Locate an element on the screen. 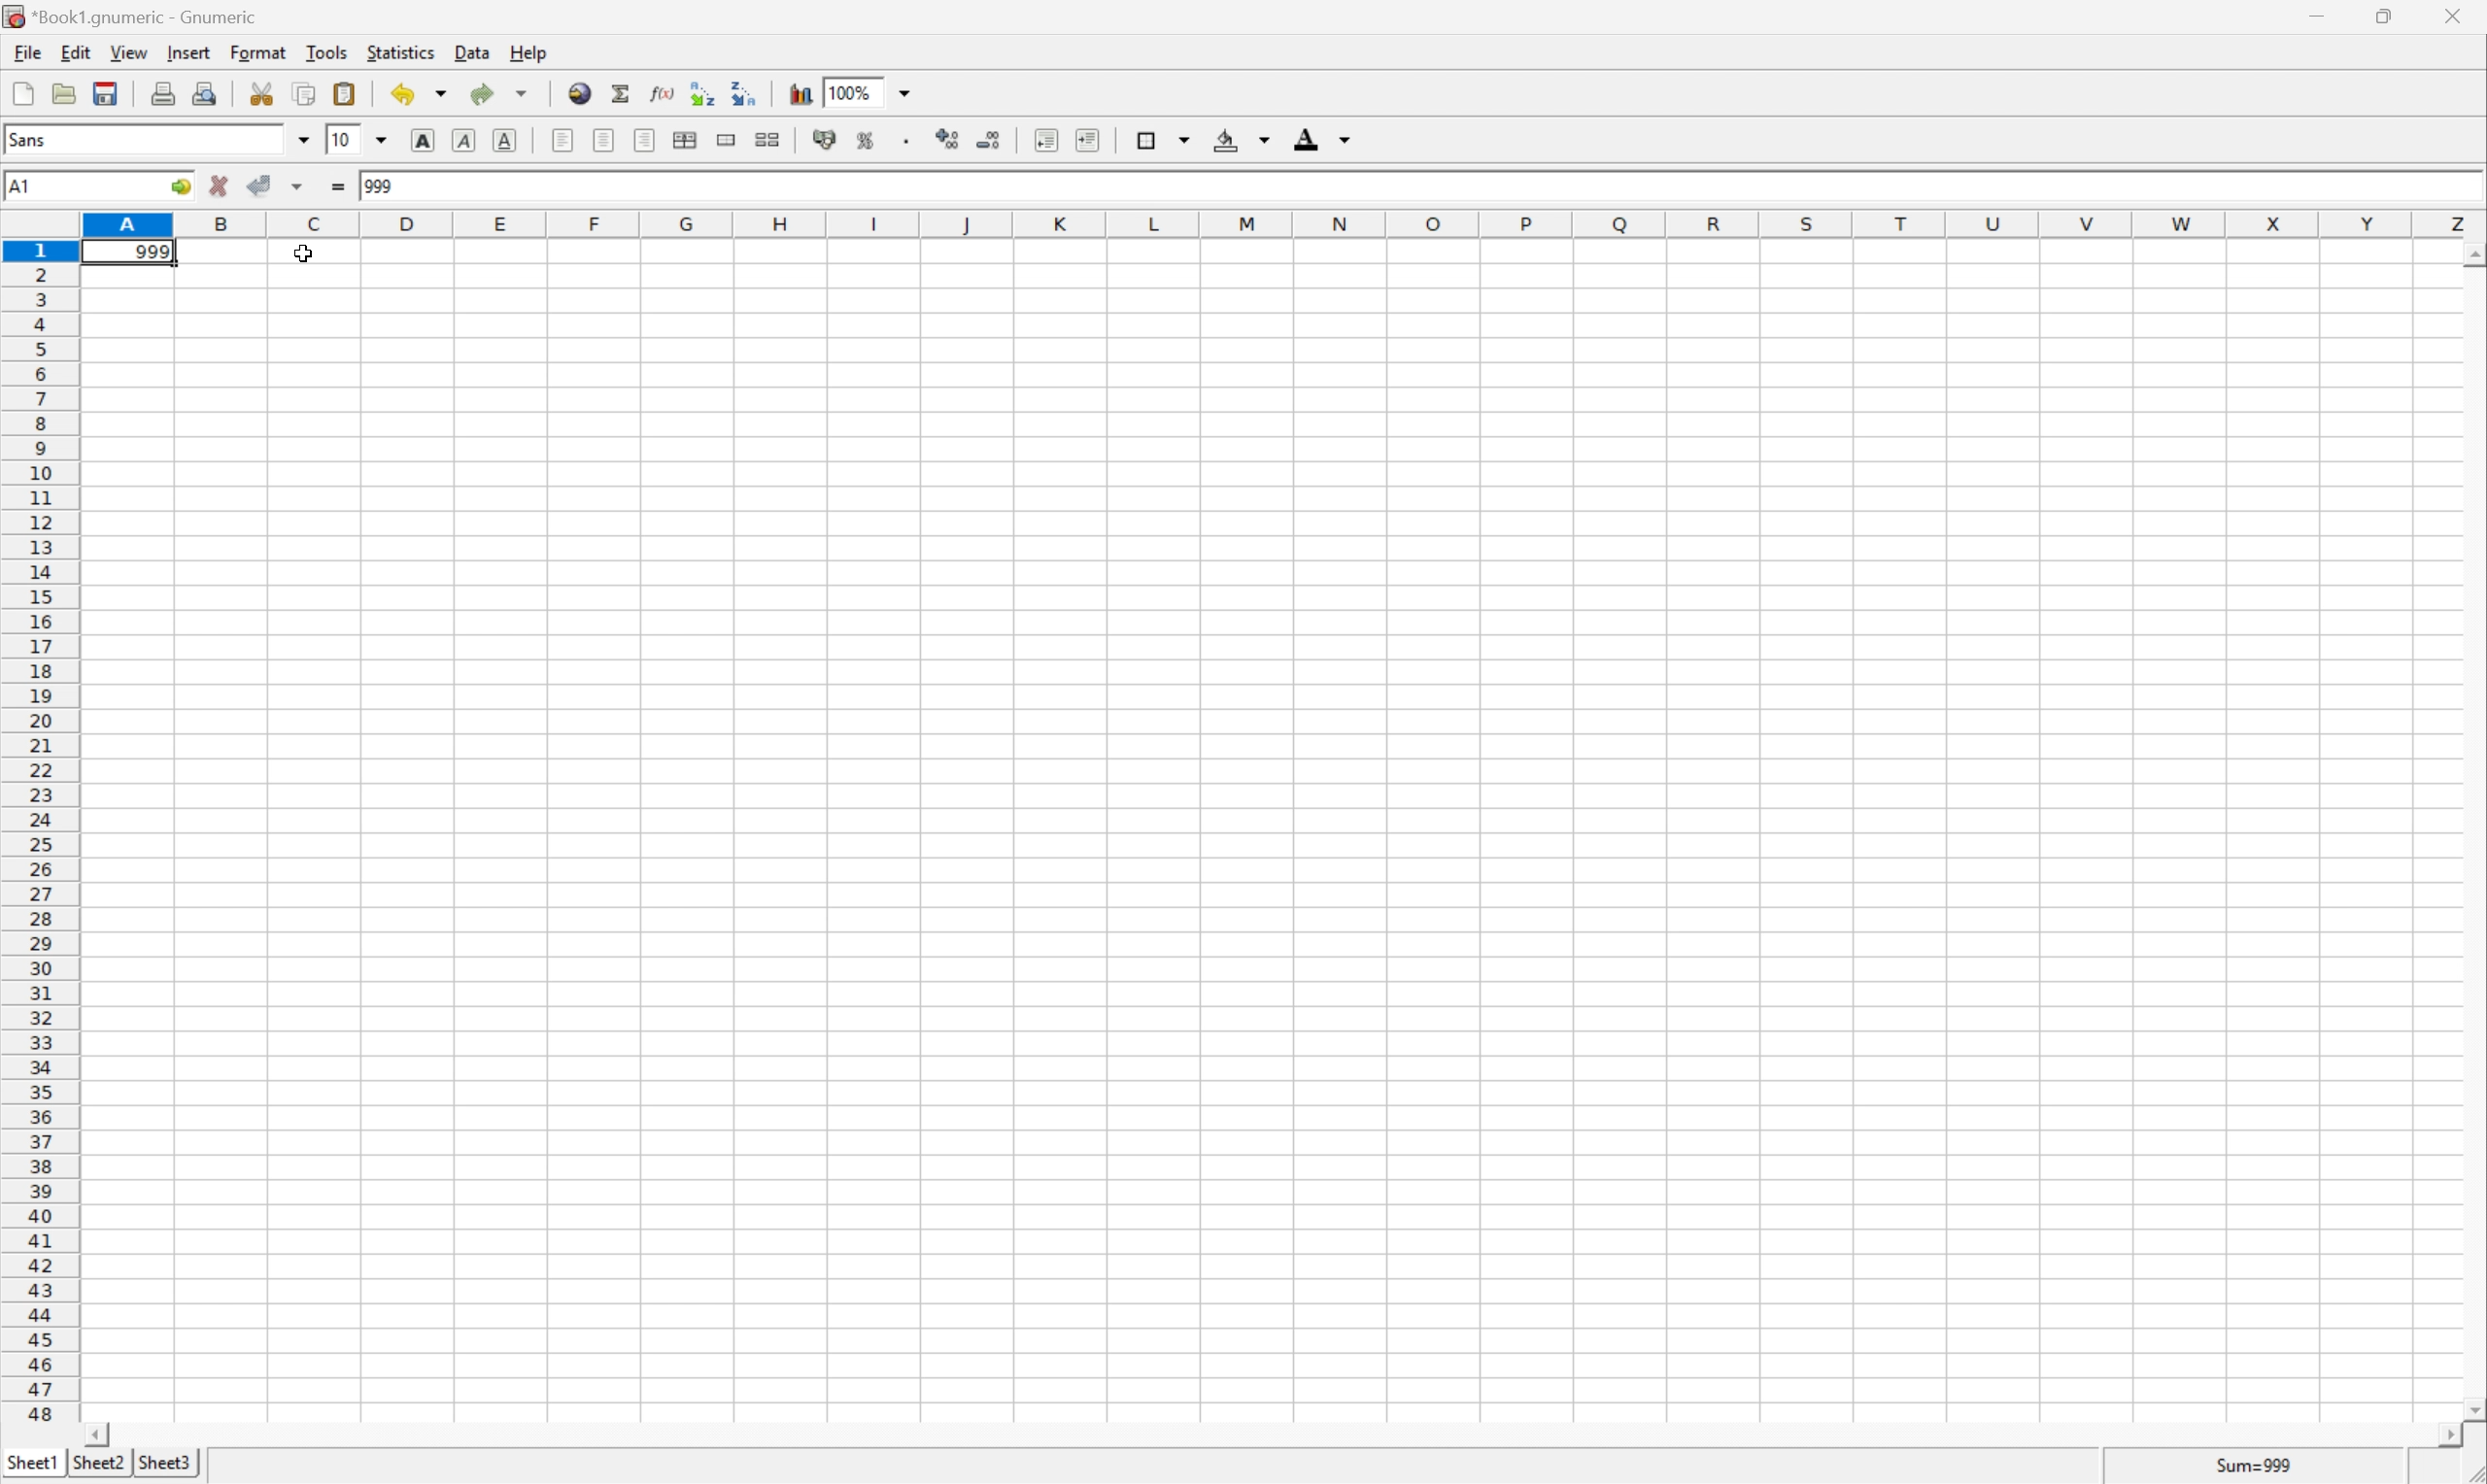  print current file is located at coordinates (163, 90).